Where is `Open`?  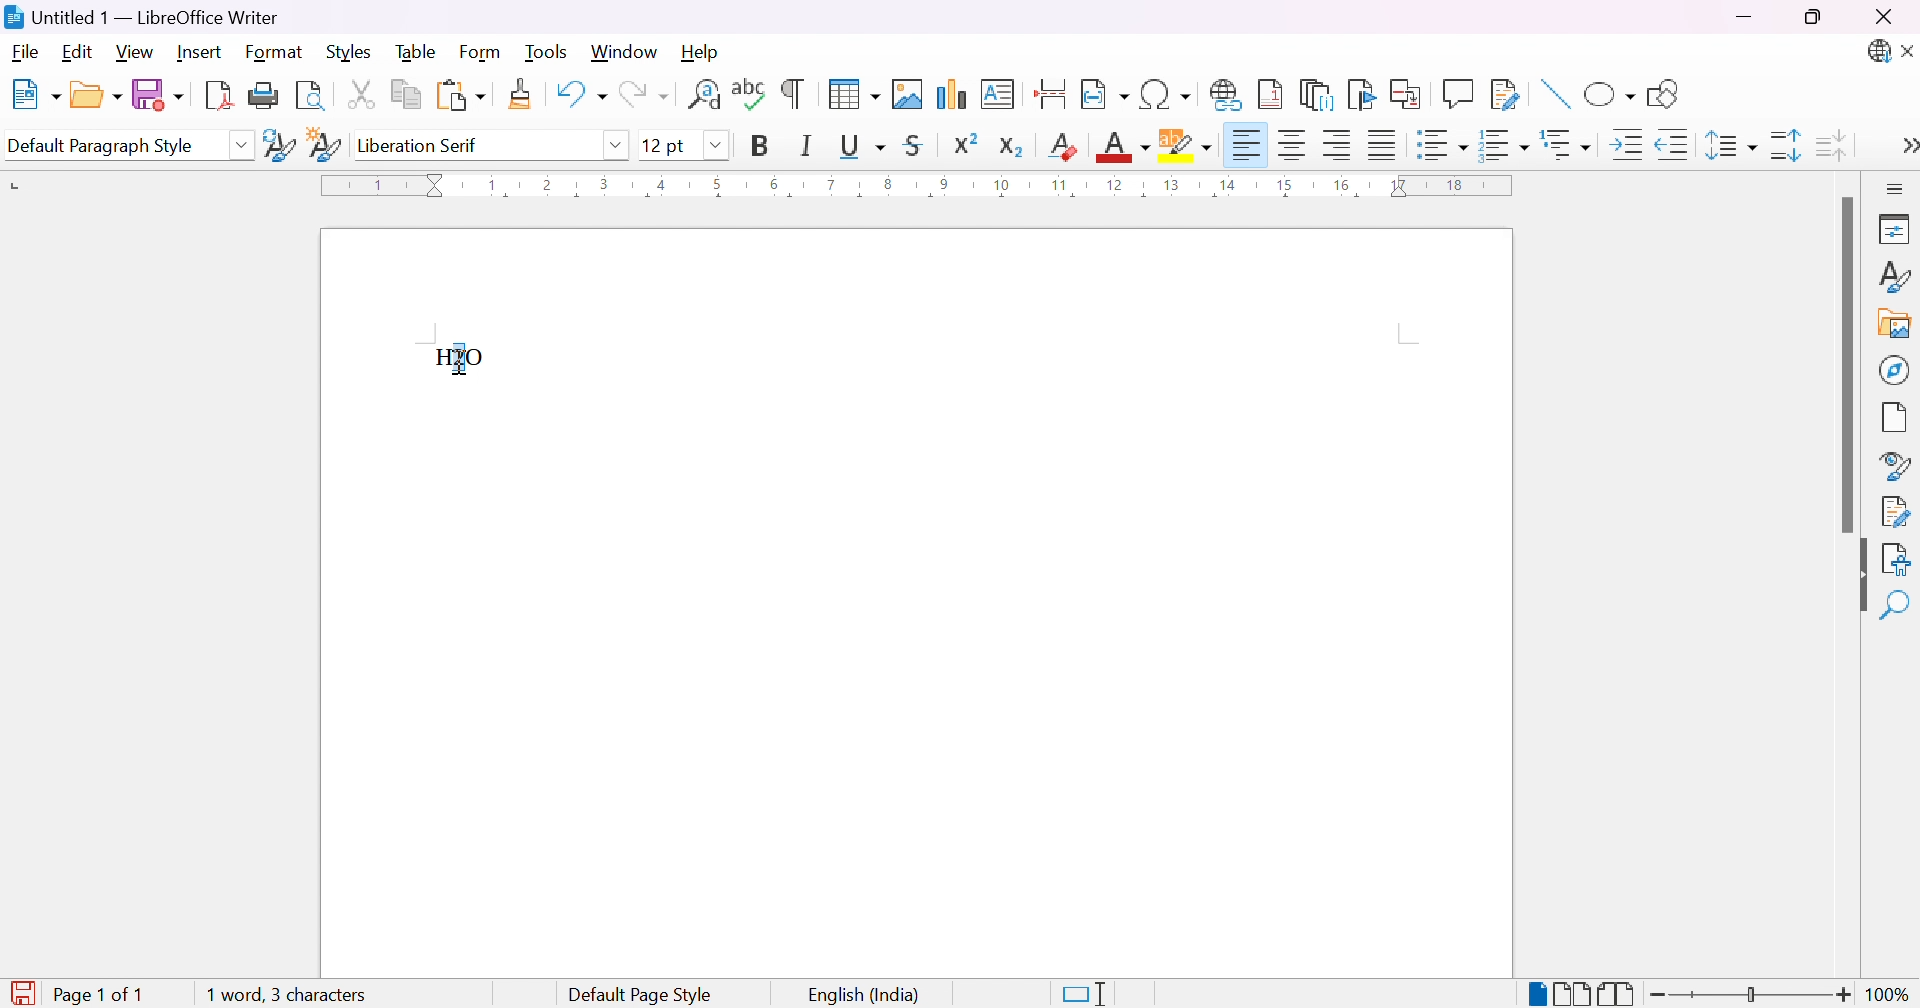 Open is located at coordinates (95, 93).